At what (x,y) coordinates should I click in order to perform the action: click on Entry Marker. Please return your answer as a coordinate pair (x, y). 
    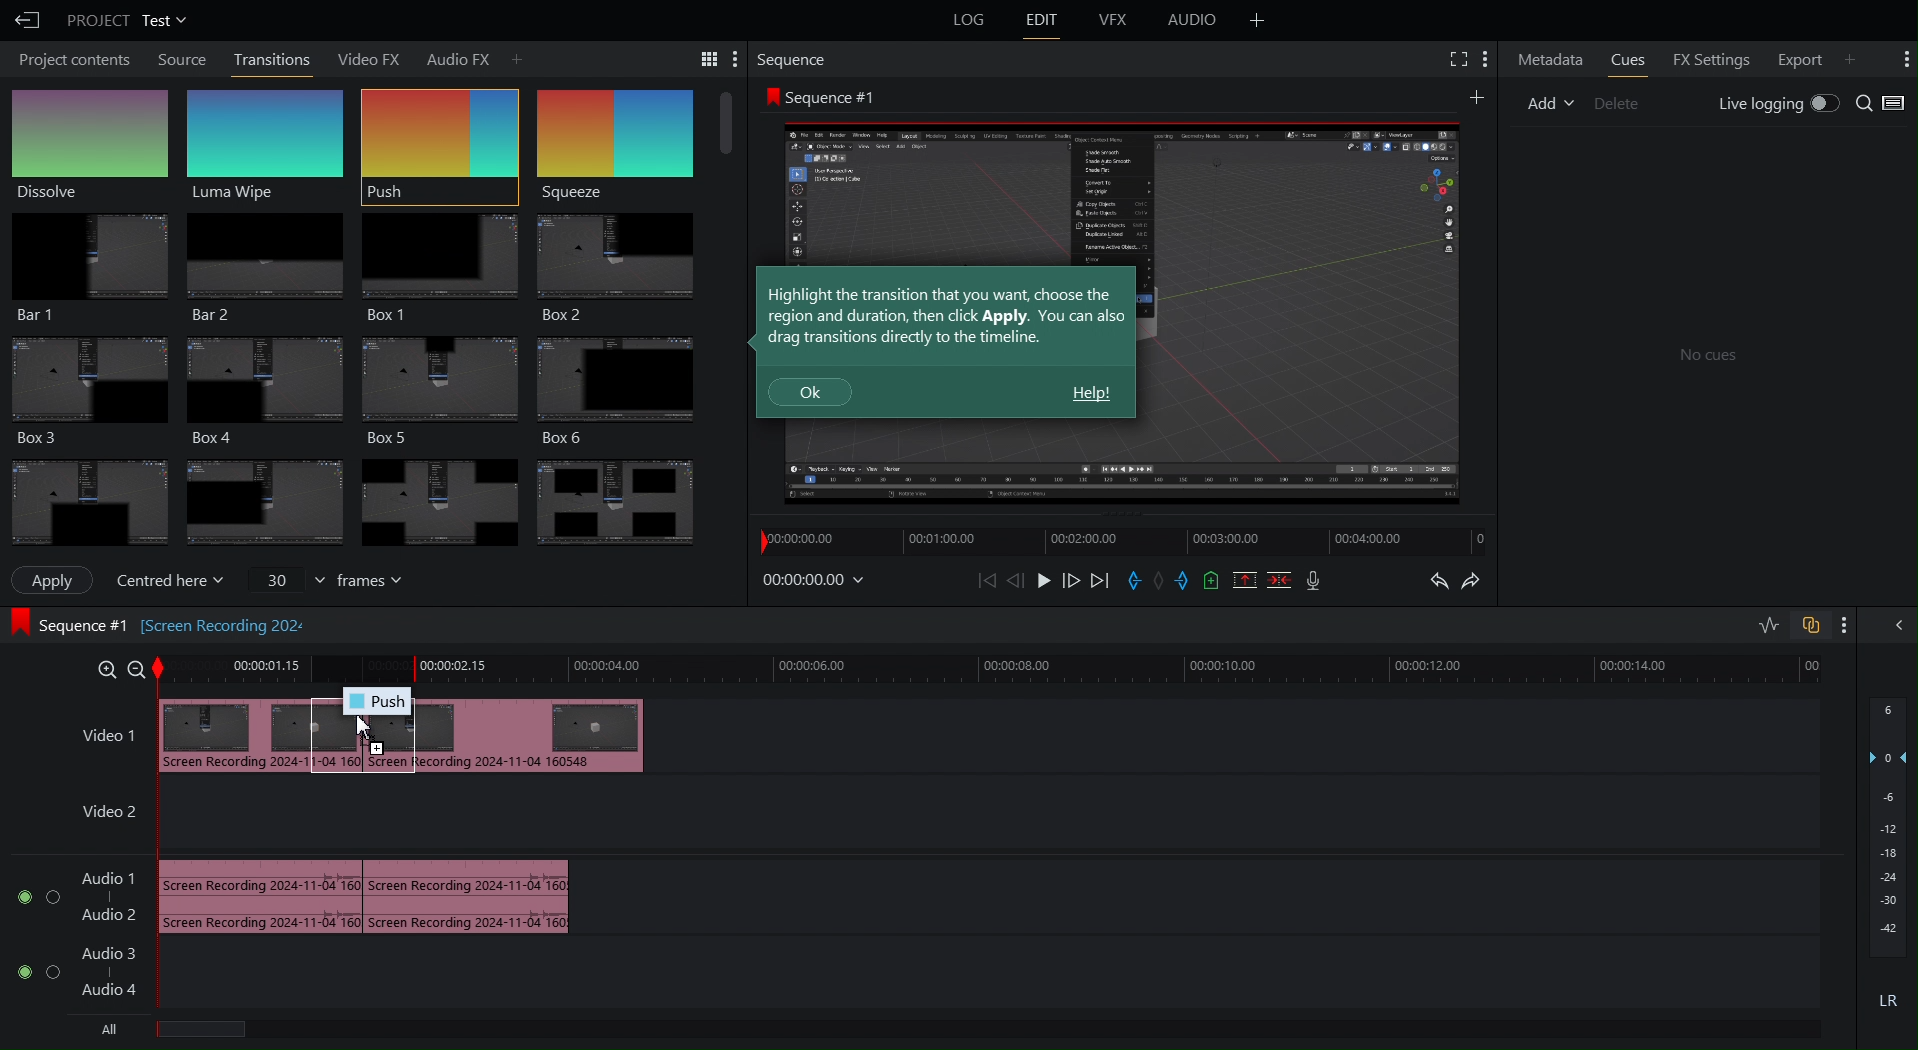
    Looking at the image, I should click on (1135, 582).